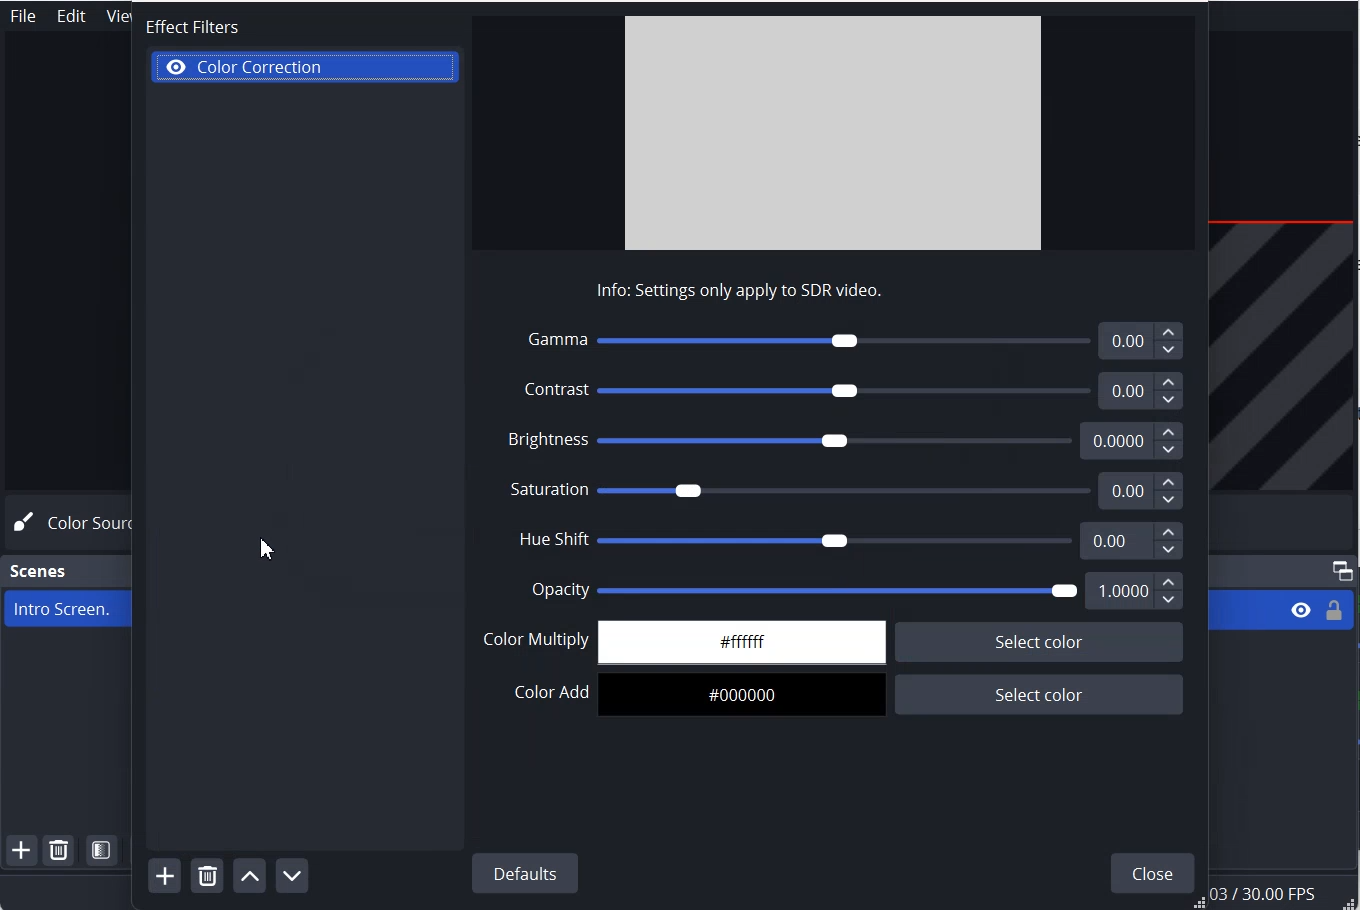 This screenshot has width=1360, height=910. Describe the element at coordinates (848, 440) in the screenshot. I see `Brightness` at that location.